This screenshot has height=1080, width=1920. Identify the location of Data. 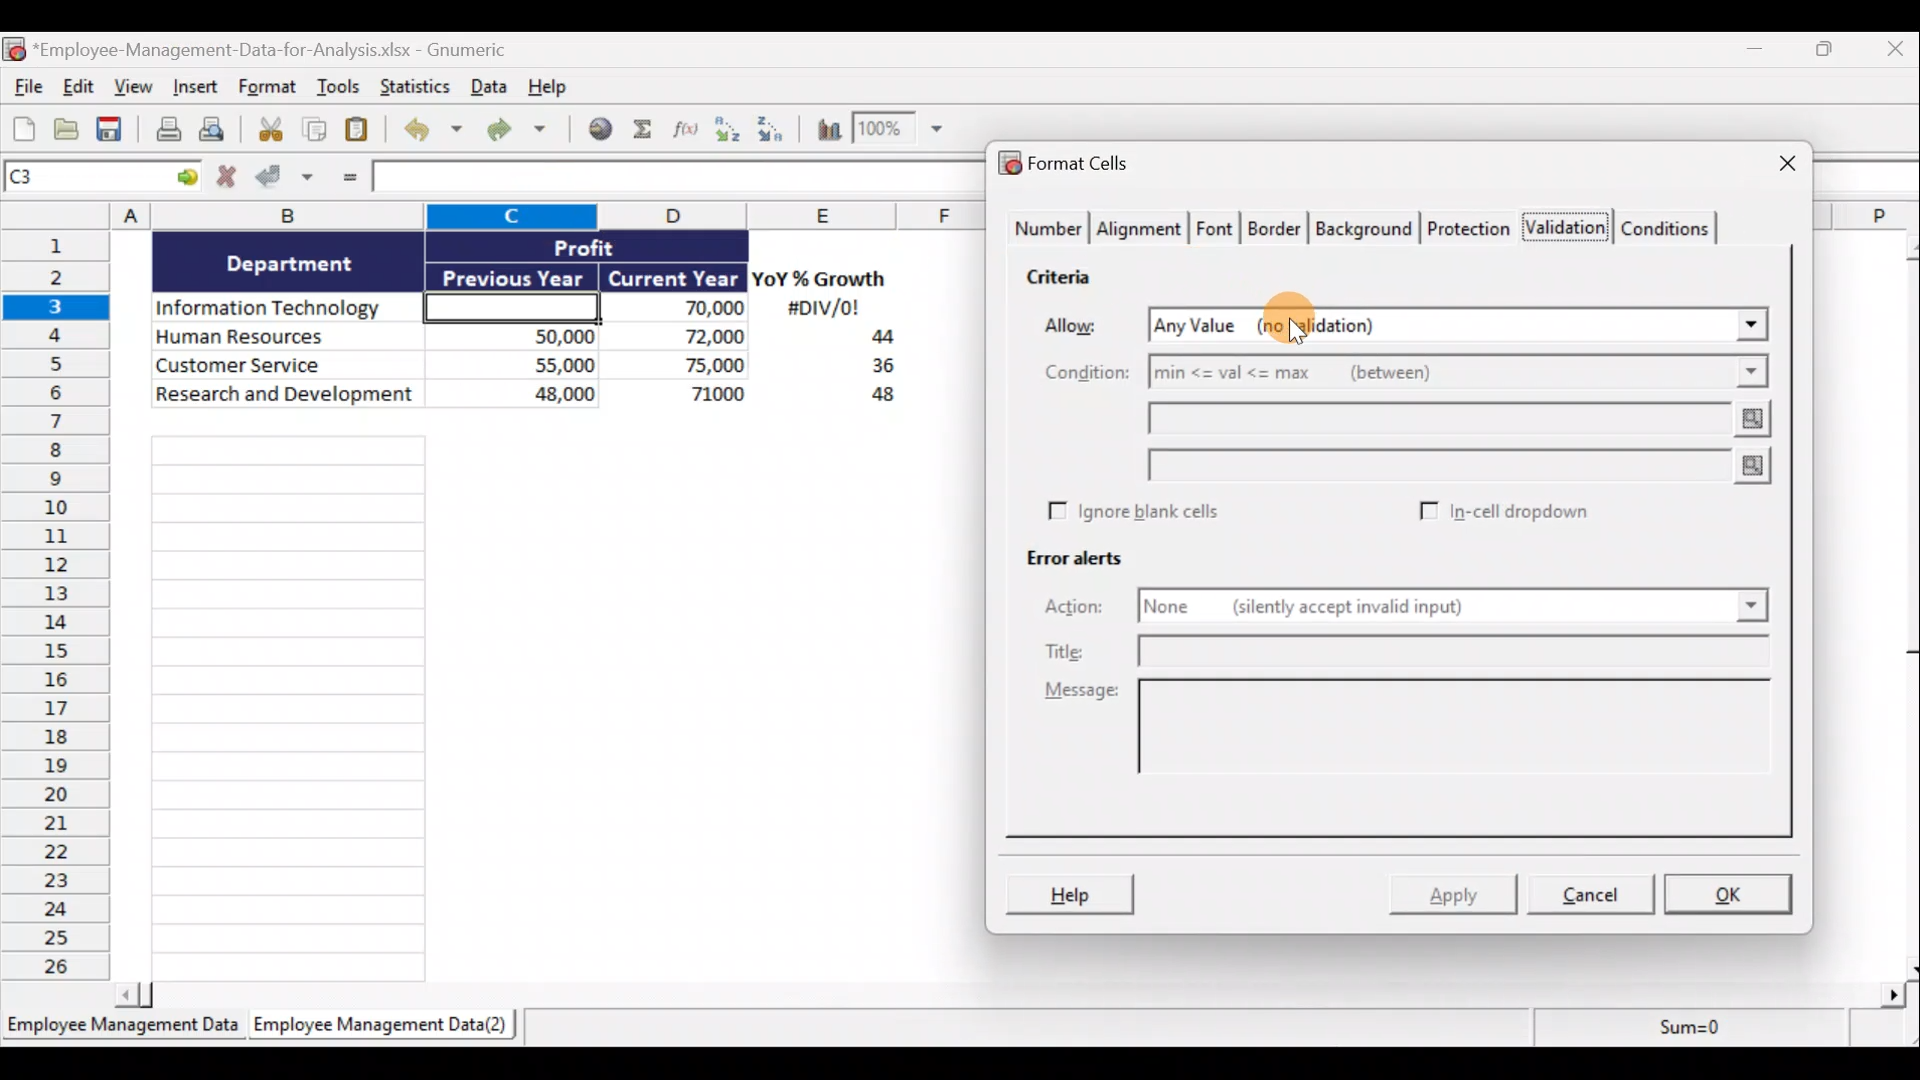
(487, 86).